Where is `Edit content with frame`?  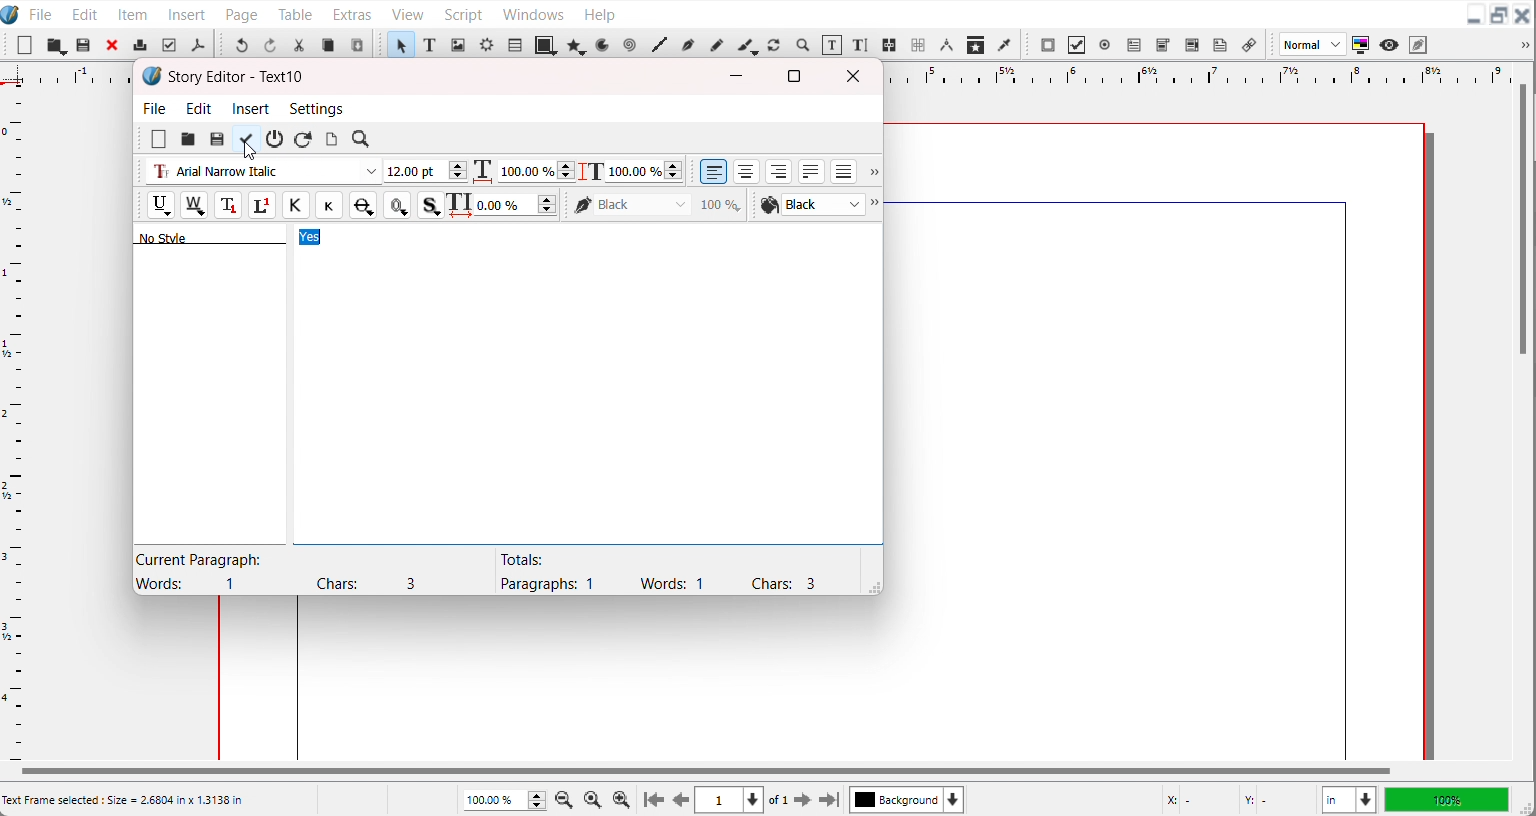
Edit content with frame is located at coordinates (832, 45).